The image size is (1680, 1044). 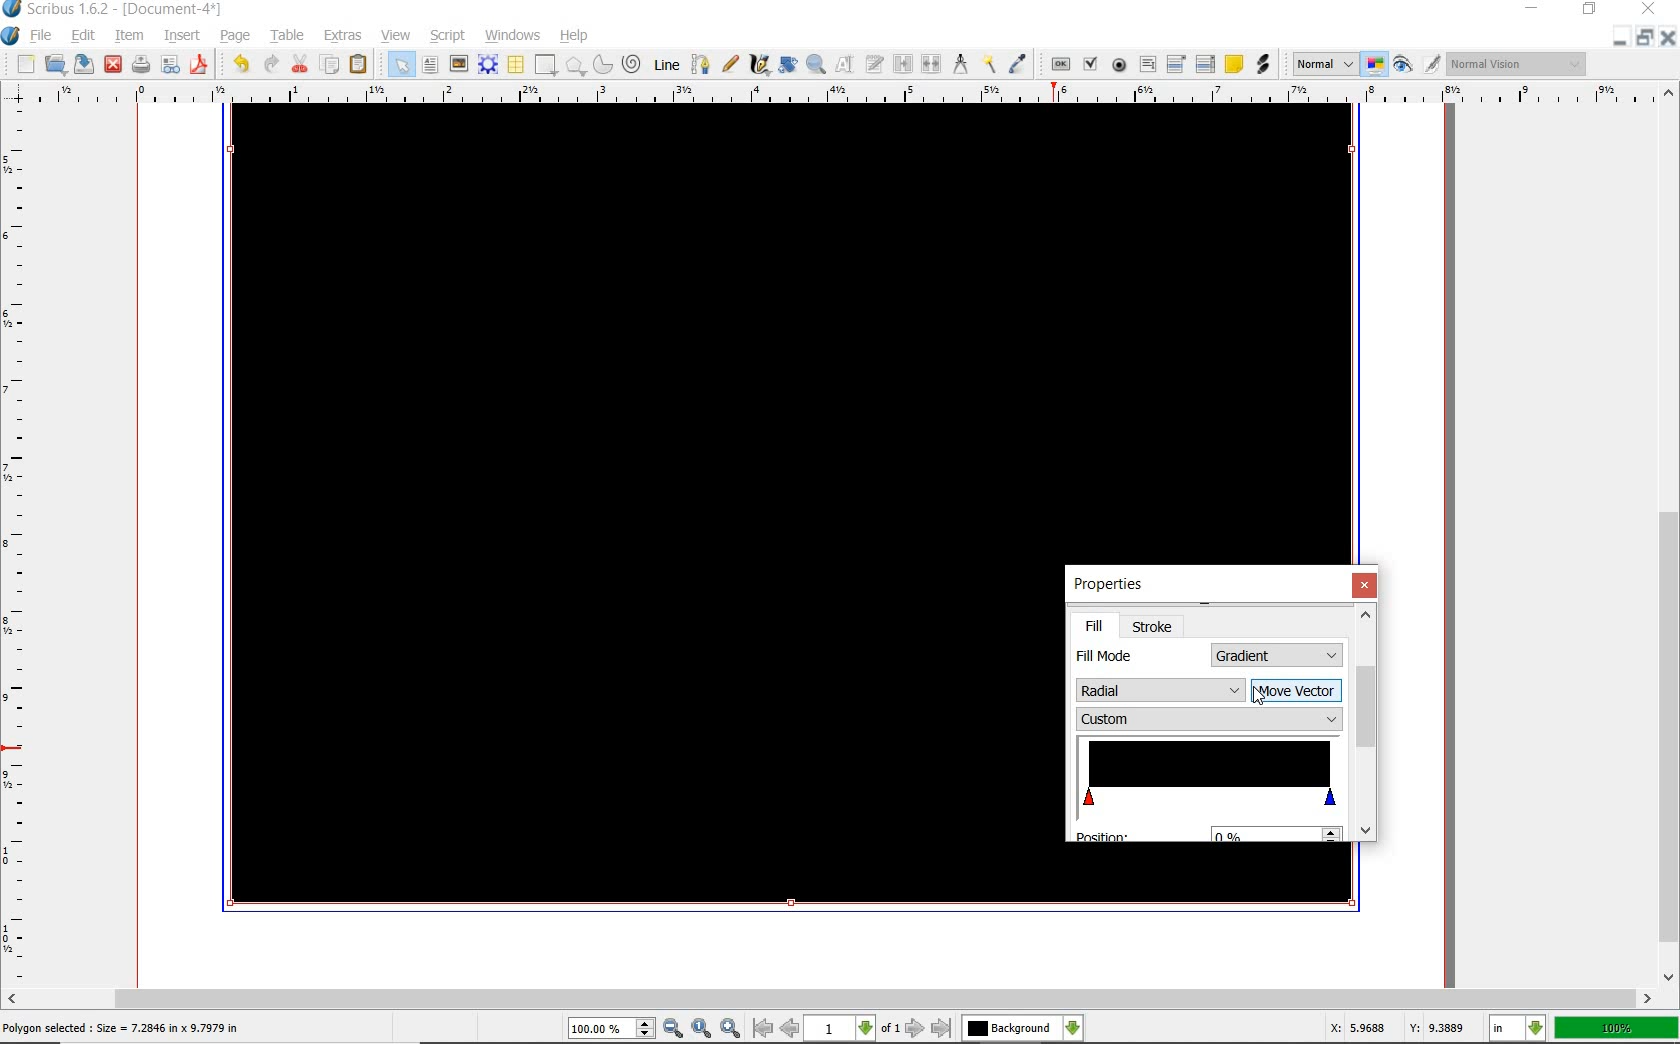 What do you see at coordinates (331, 65) in the screenshot?
I see `copy` at bounding box center [331, 65].